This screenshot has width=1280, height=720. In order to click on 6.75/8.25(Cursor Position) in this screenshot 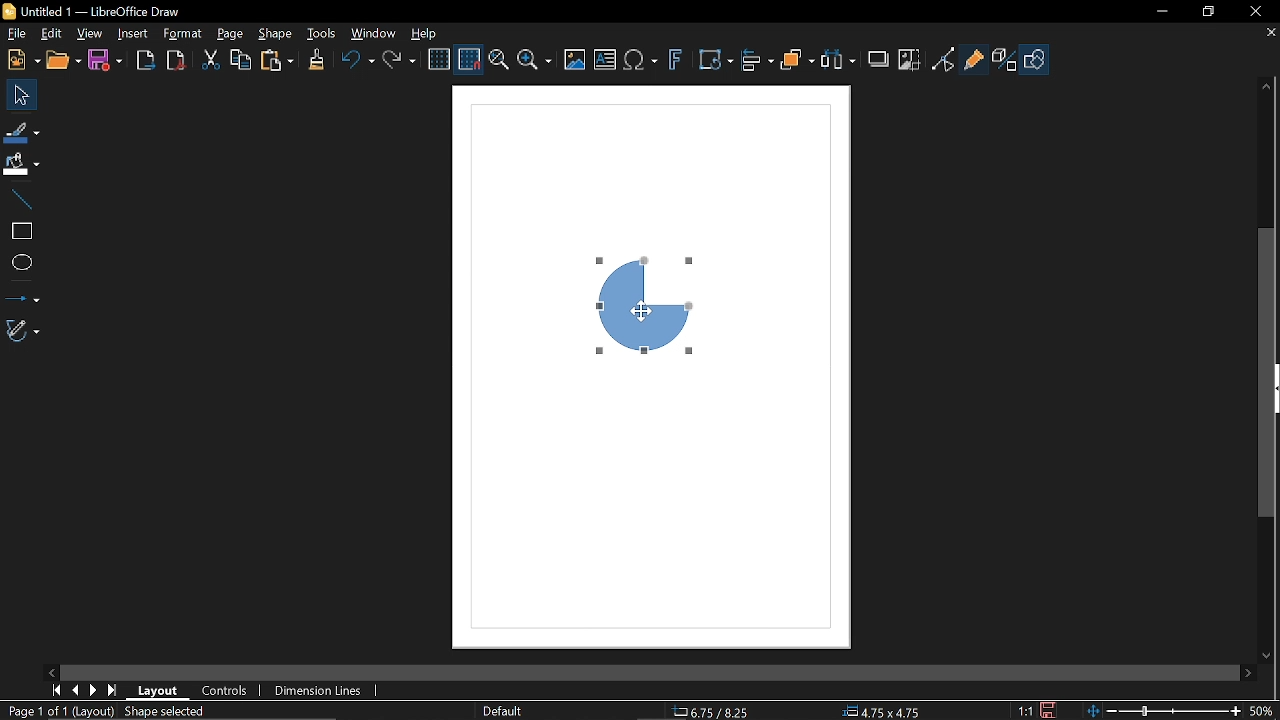, I will do `click(711, 710)`.